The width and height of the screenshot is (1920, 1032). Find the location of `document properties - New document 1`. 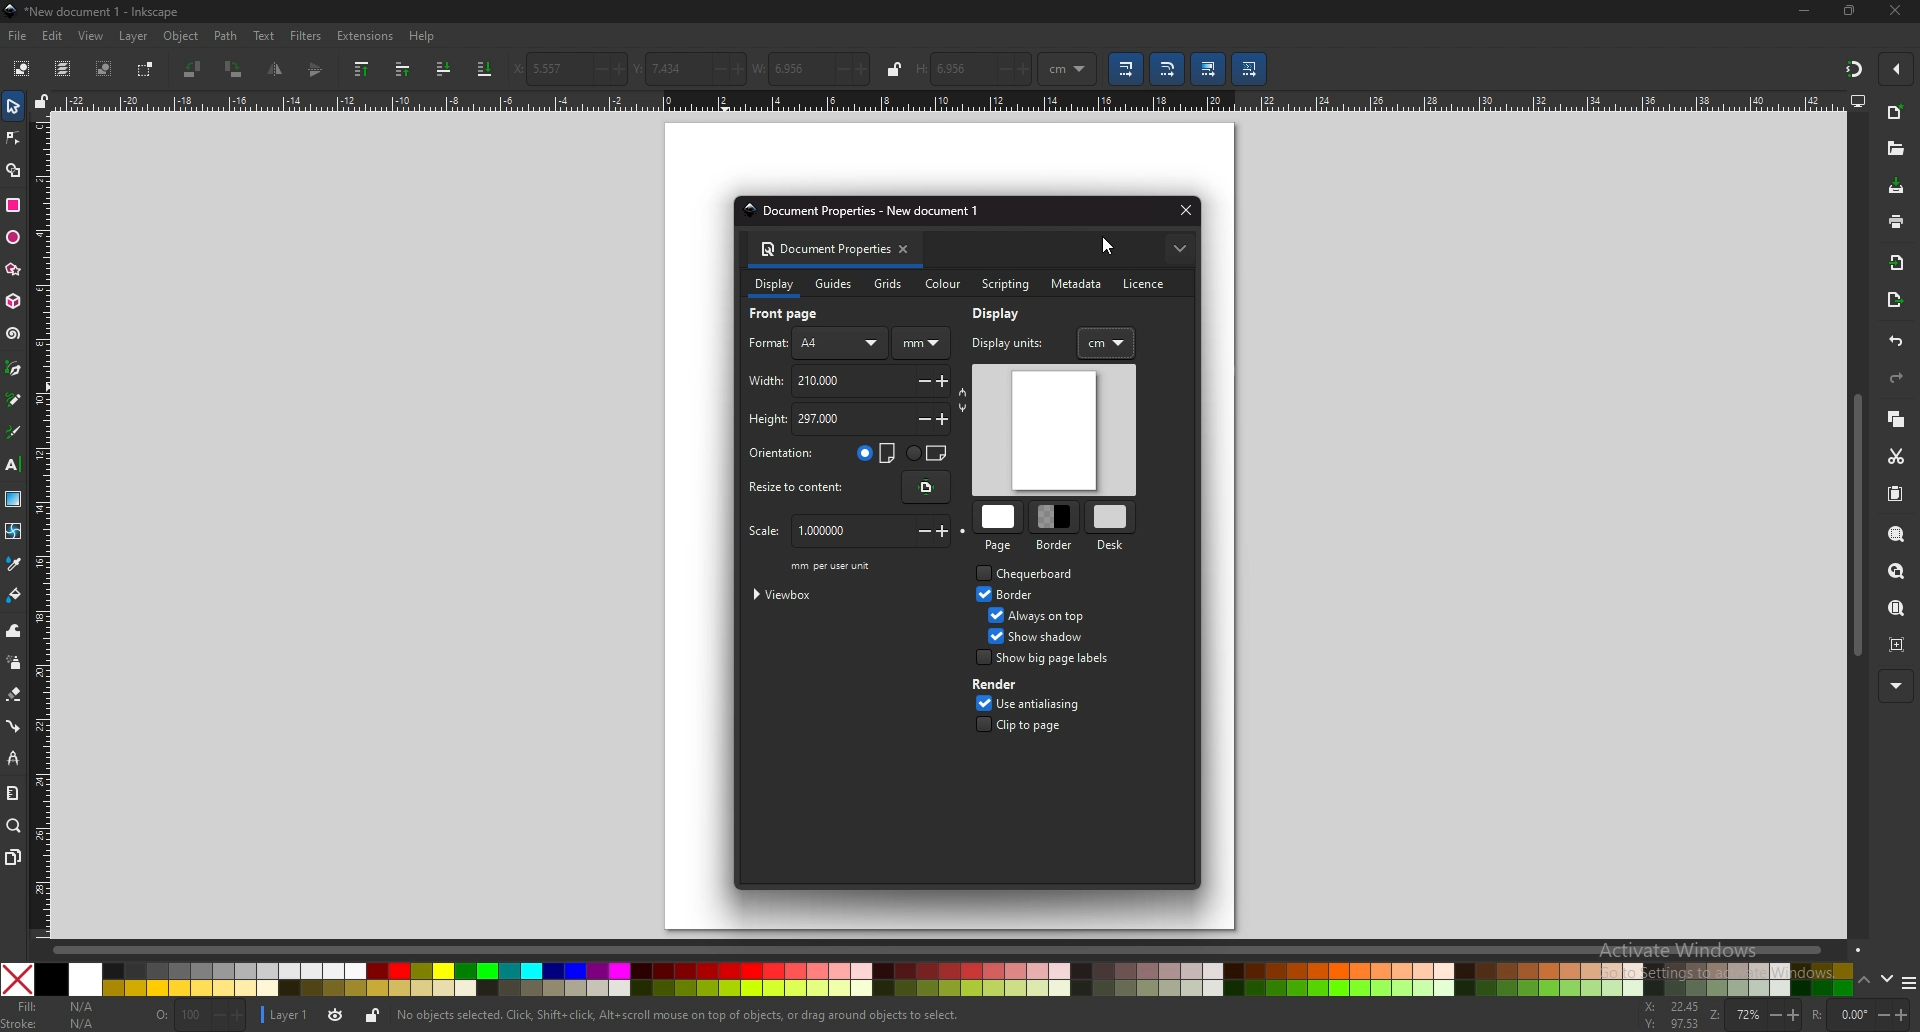

document properties - New document 1 is located at coordinates (866, 211).